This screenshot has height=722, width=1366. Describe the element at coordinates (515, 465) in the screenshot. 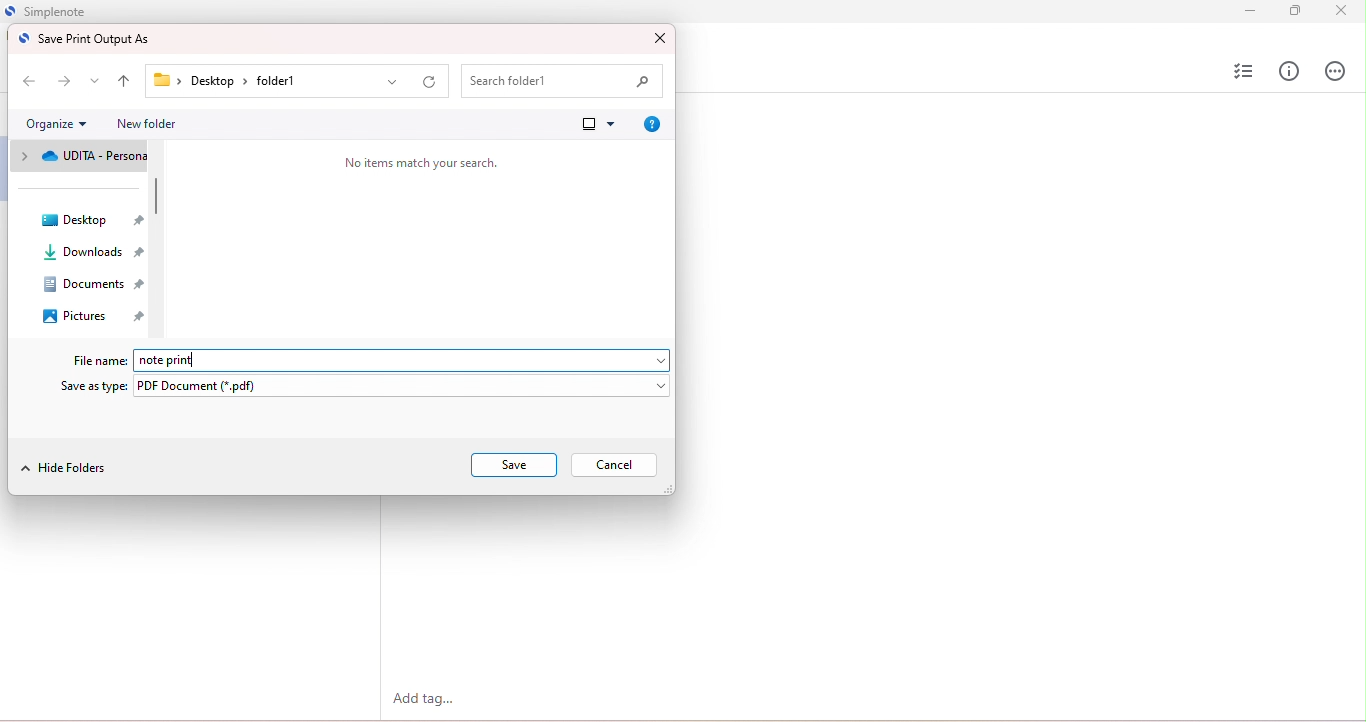

I see `save` at that location.